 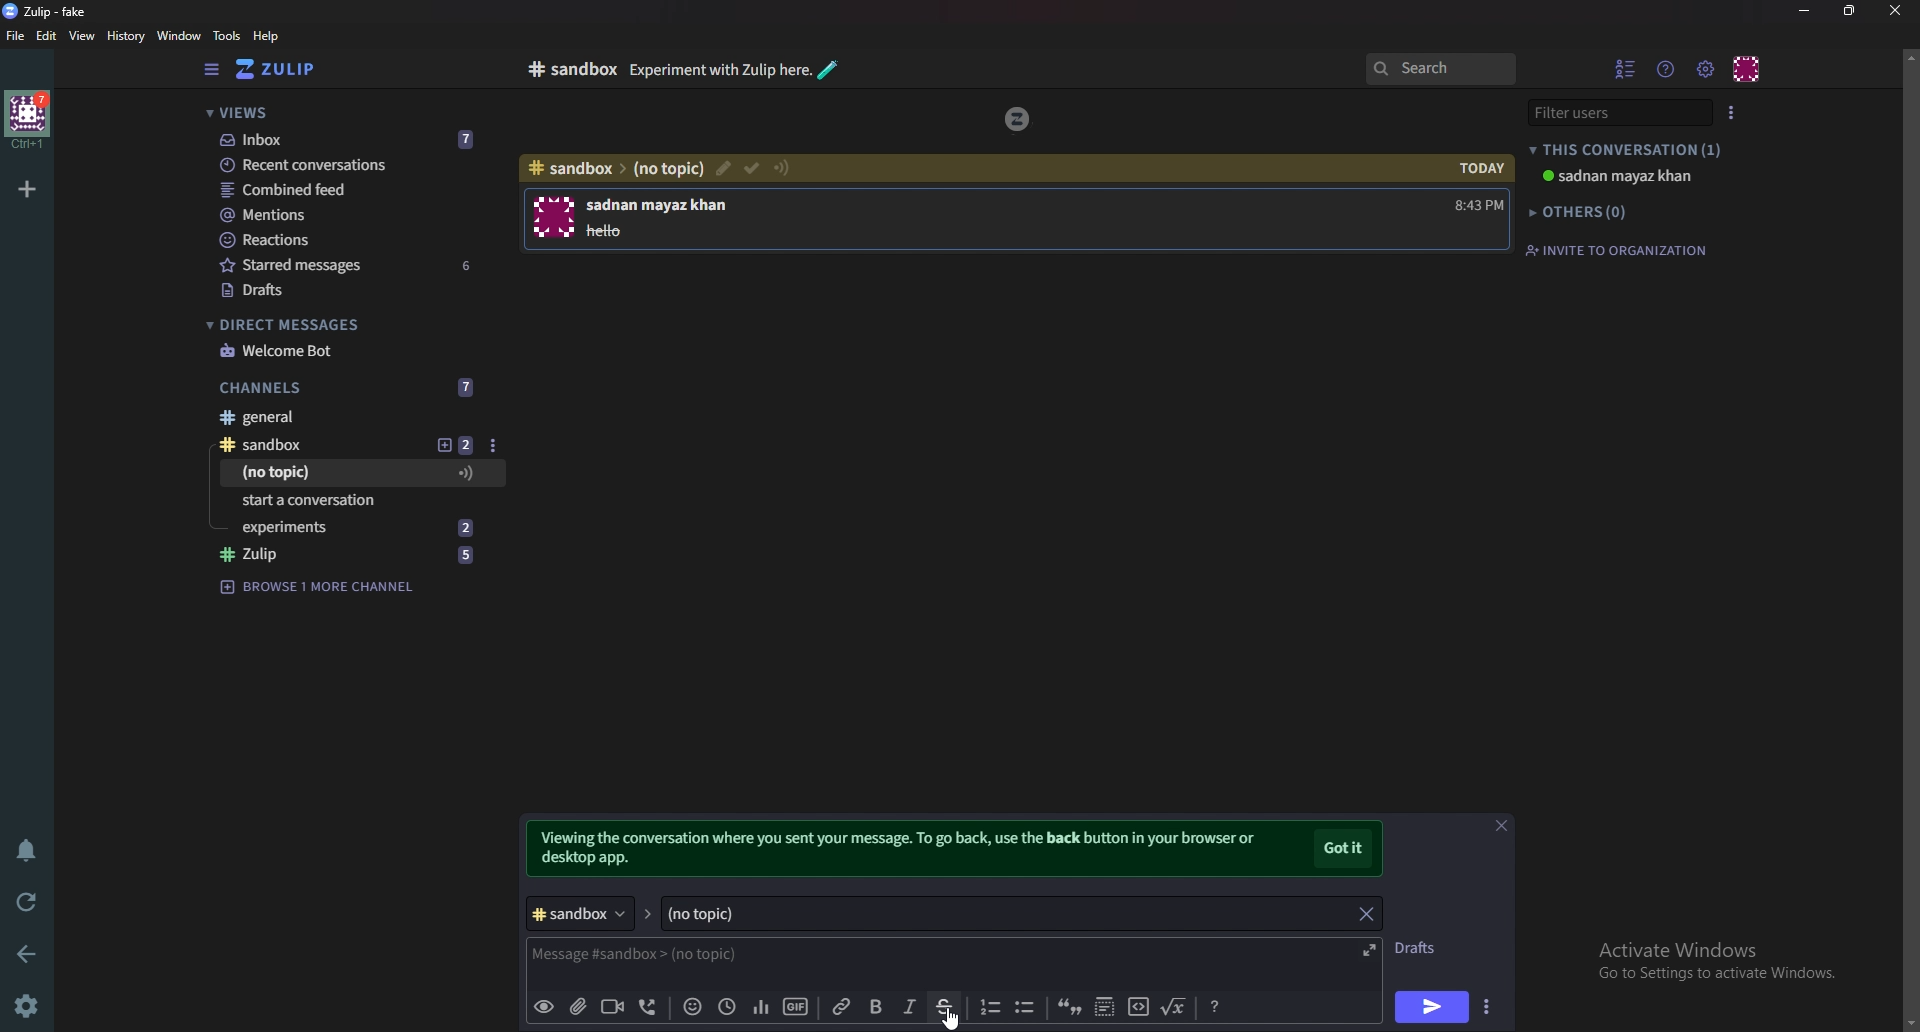 What do you see at coordinates (25, 952) in the screenshot?
I see `back` at bounding box center [25, 952].